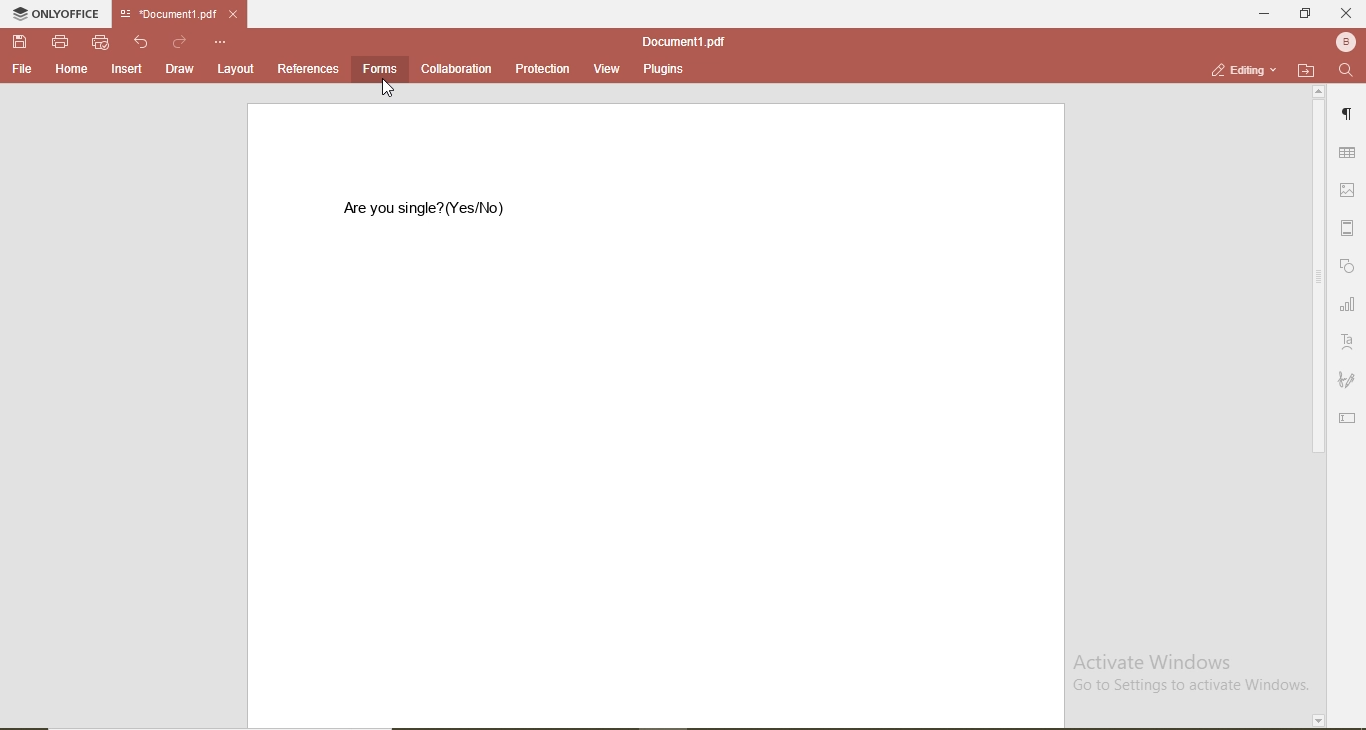 The height and width of the screenshot is (730, 1366). Describe the element at coordinates (309, 68) in the screenshot. I see `references` at that location.